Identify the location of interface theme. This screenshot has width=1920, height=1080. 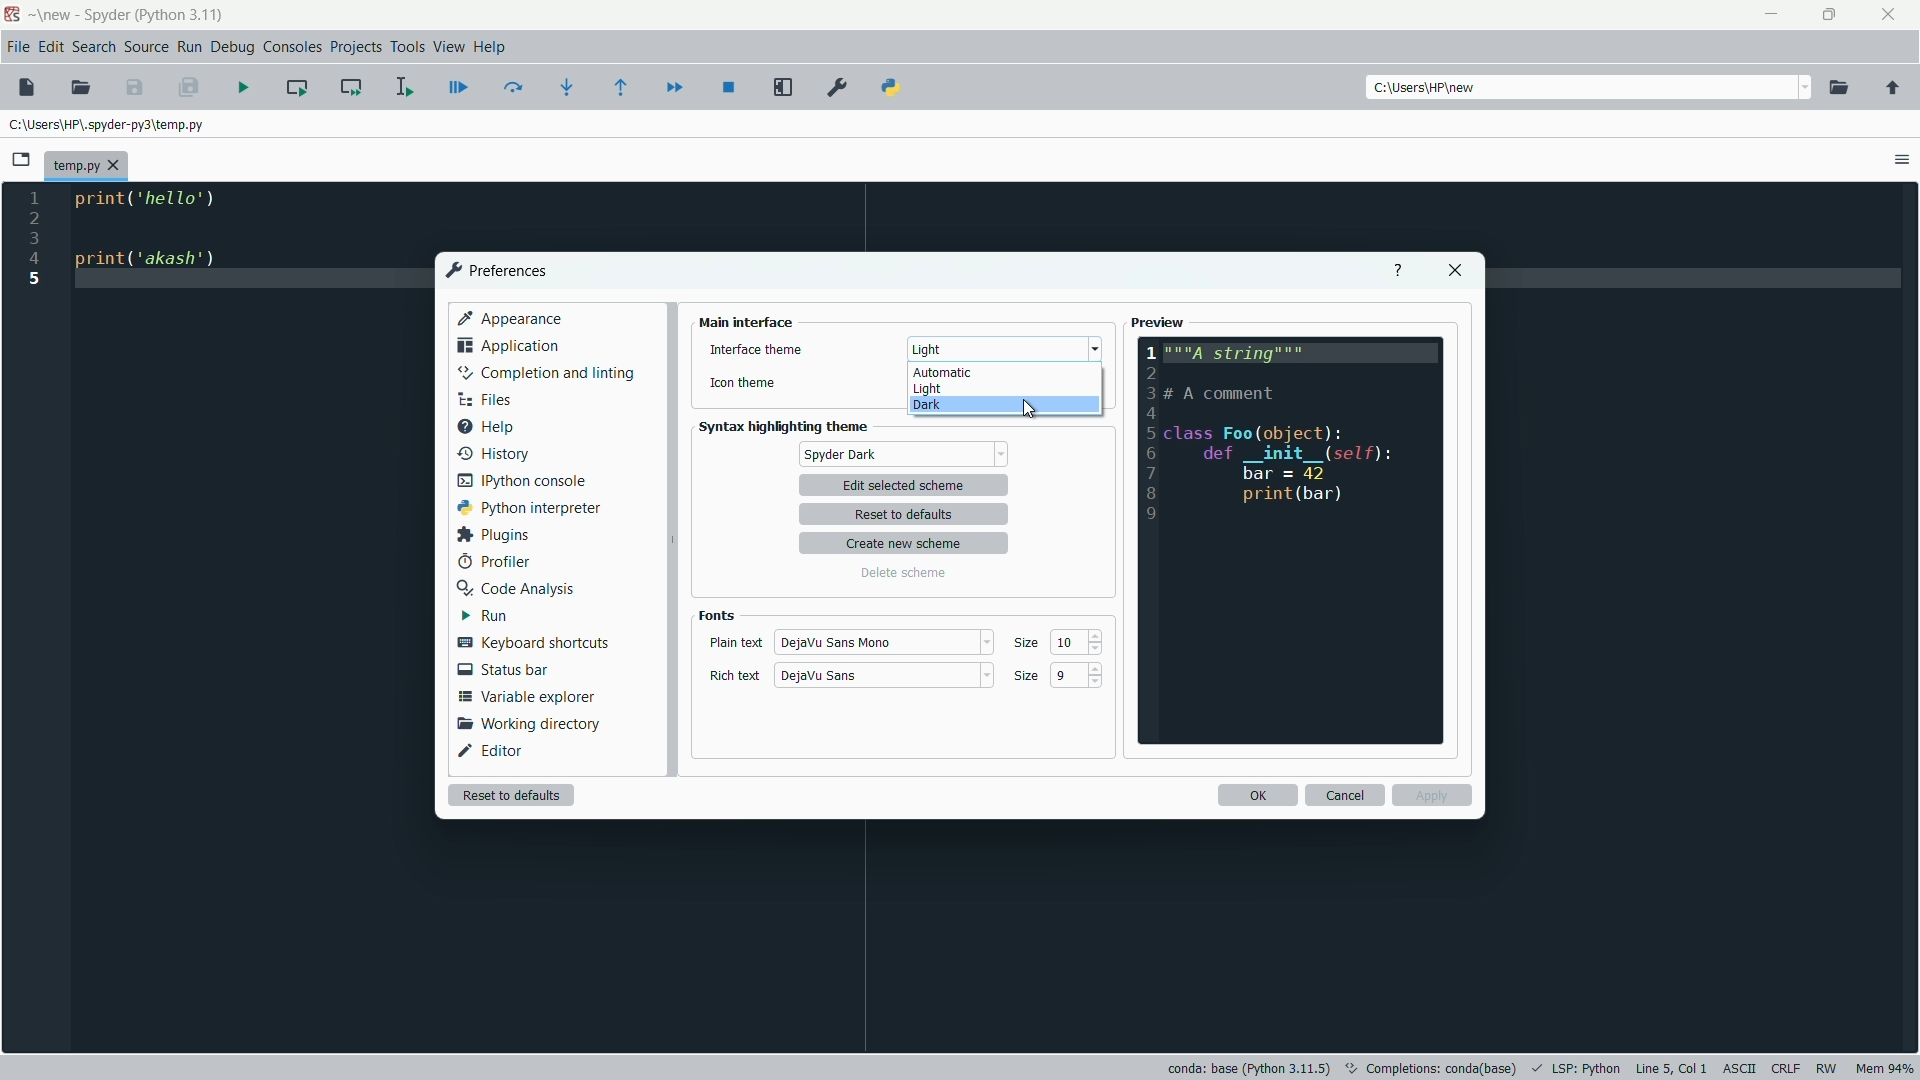
(755, 350).